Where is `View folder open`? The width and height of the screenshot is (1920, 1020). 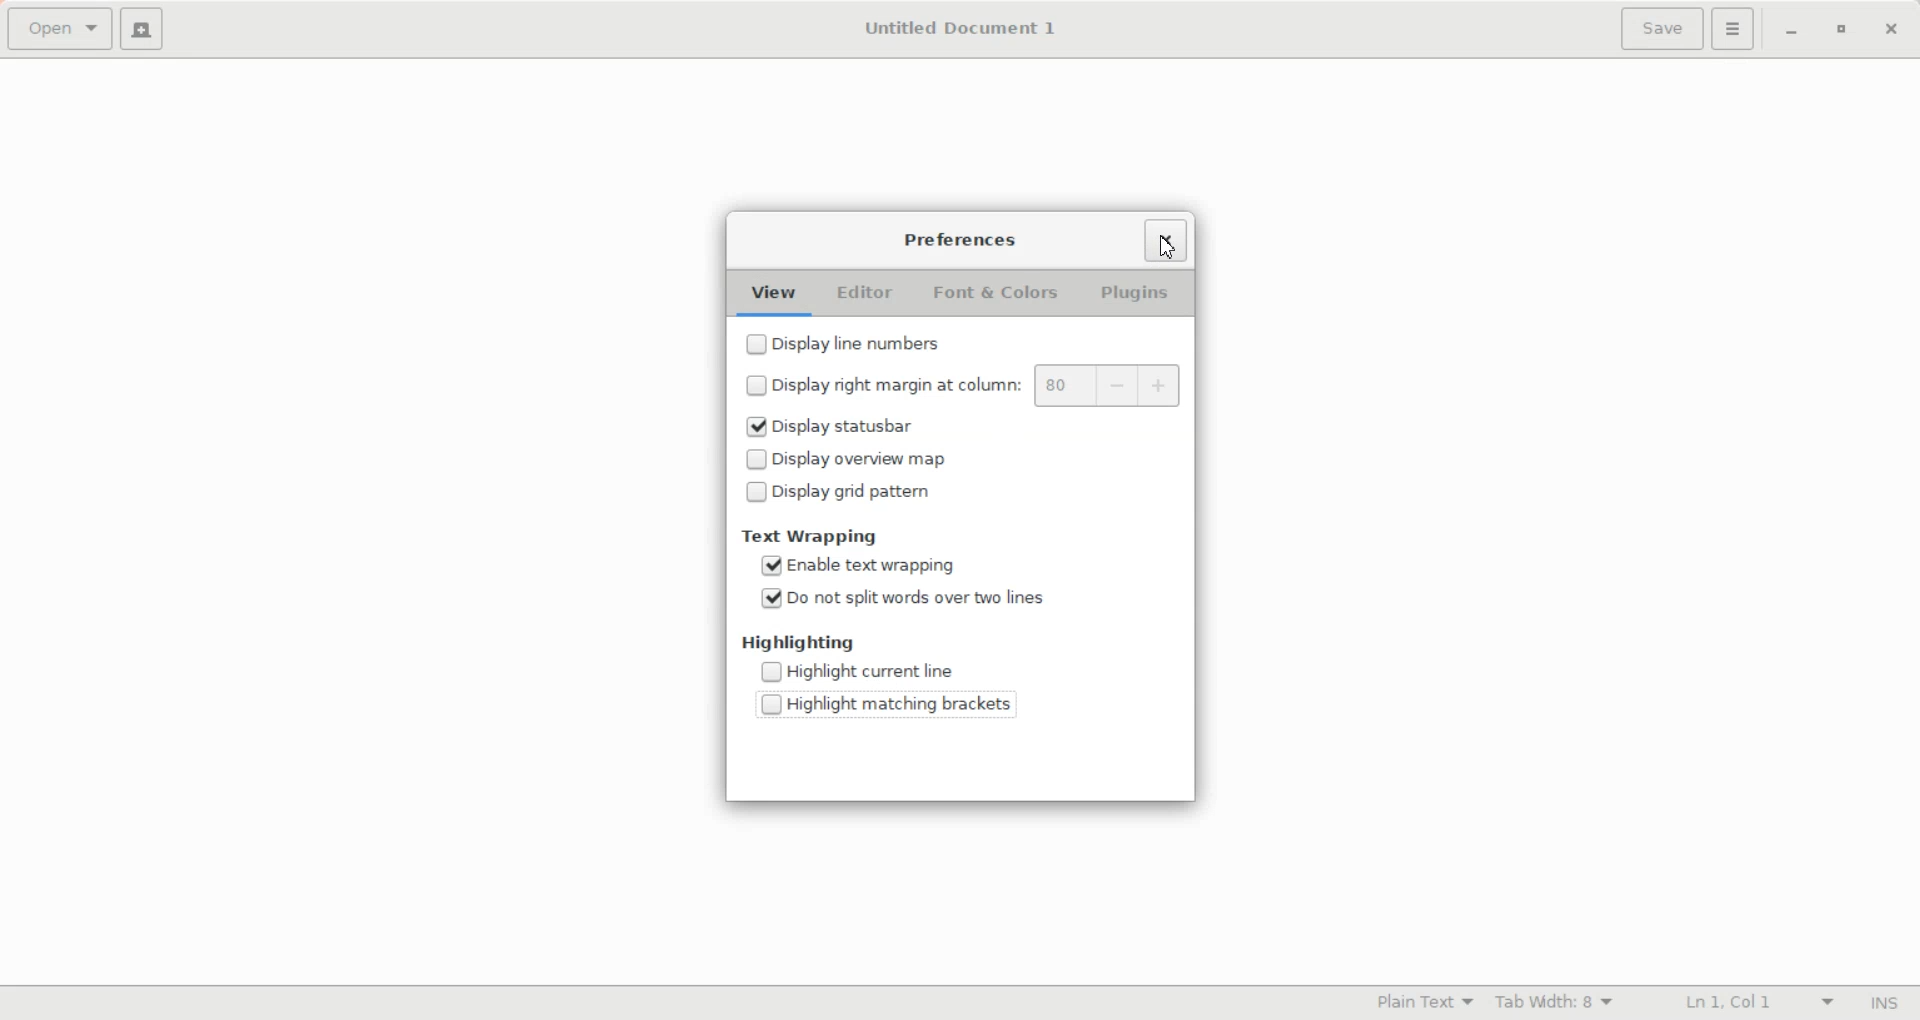 View folder open is located at coordinates (775, 295).